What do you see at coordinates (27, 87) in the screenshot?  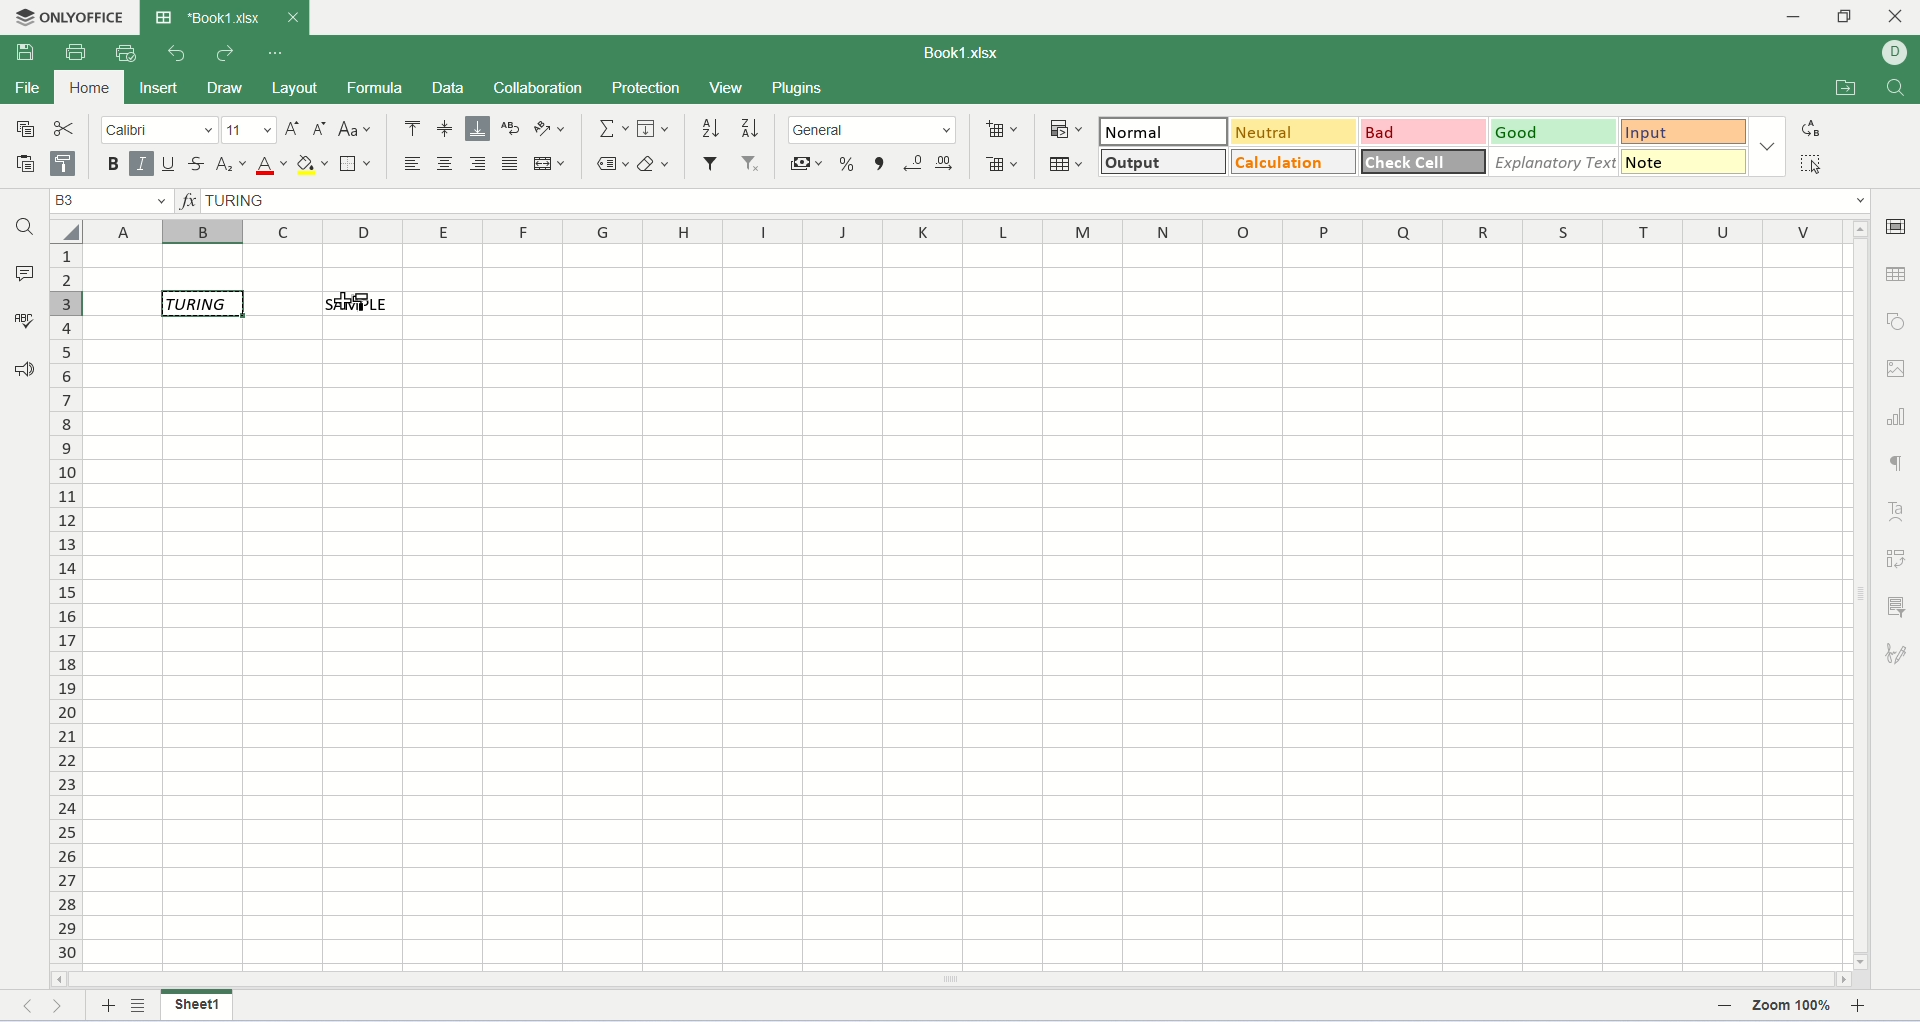 I see `file` at bounding box center [27, 87].